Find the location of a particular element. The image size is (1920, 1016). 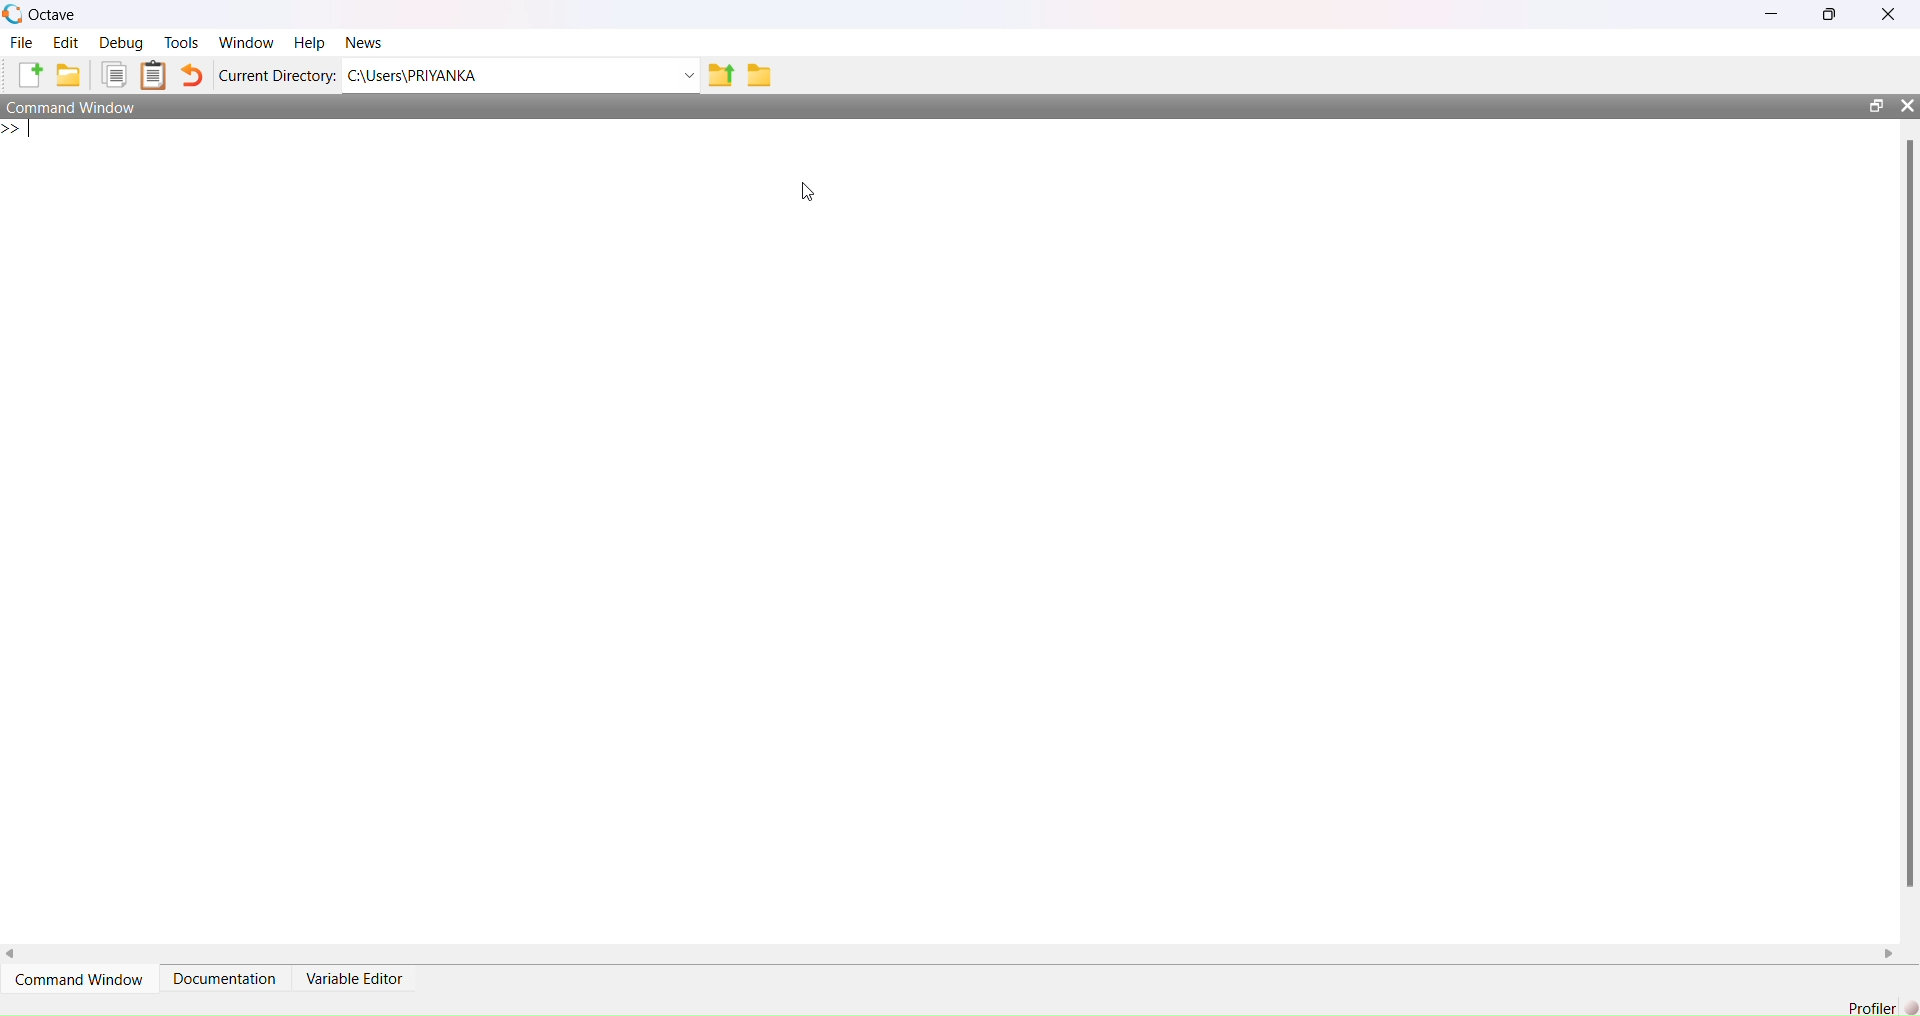

Help is located at coordinates (309, 42).